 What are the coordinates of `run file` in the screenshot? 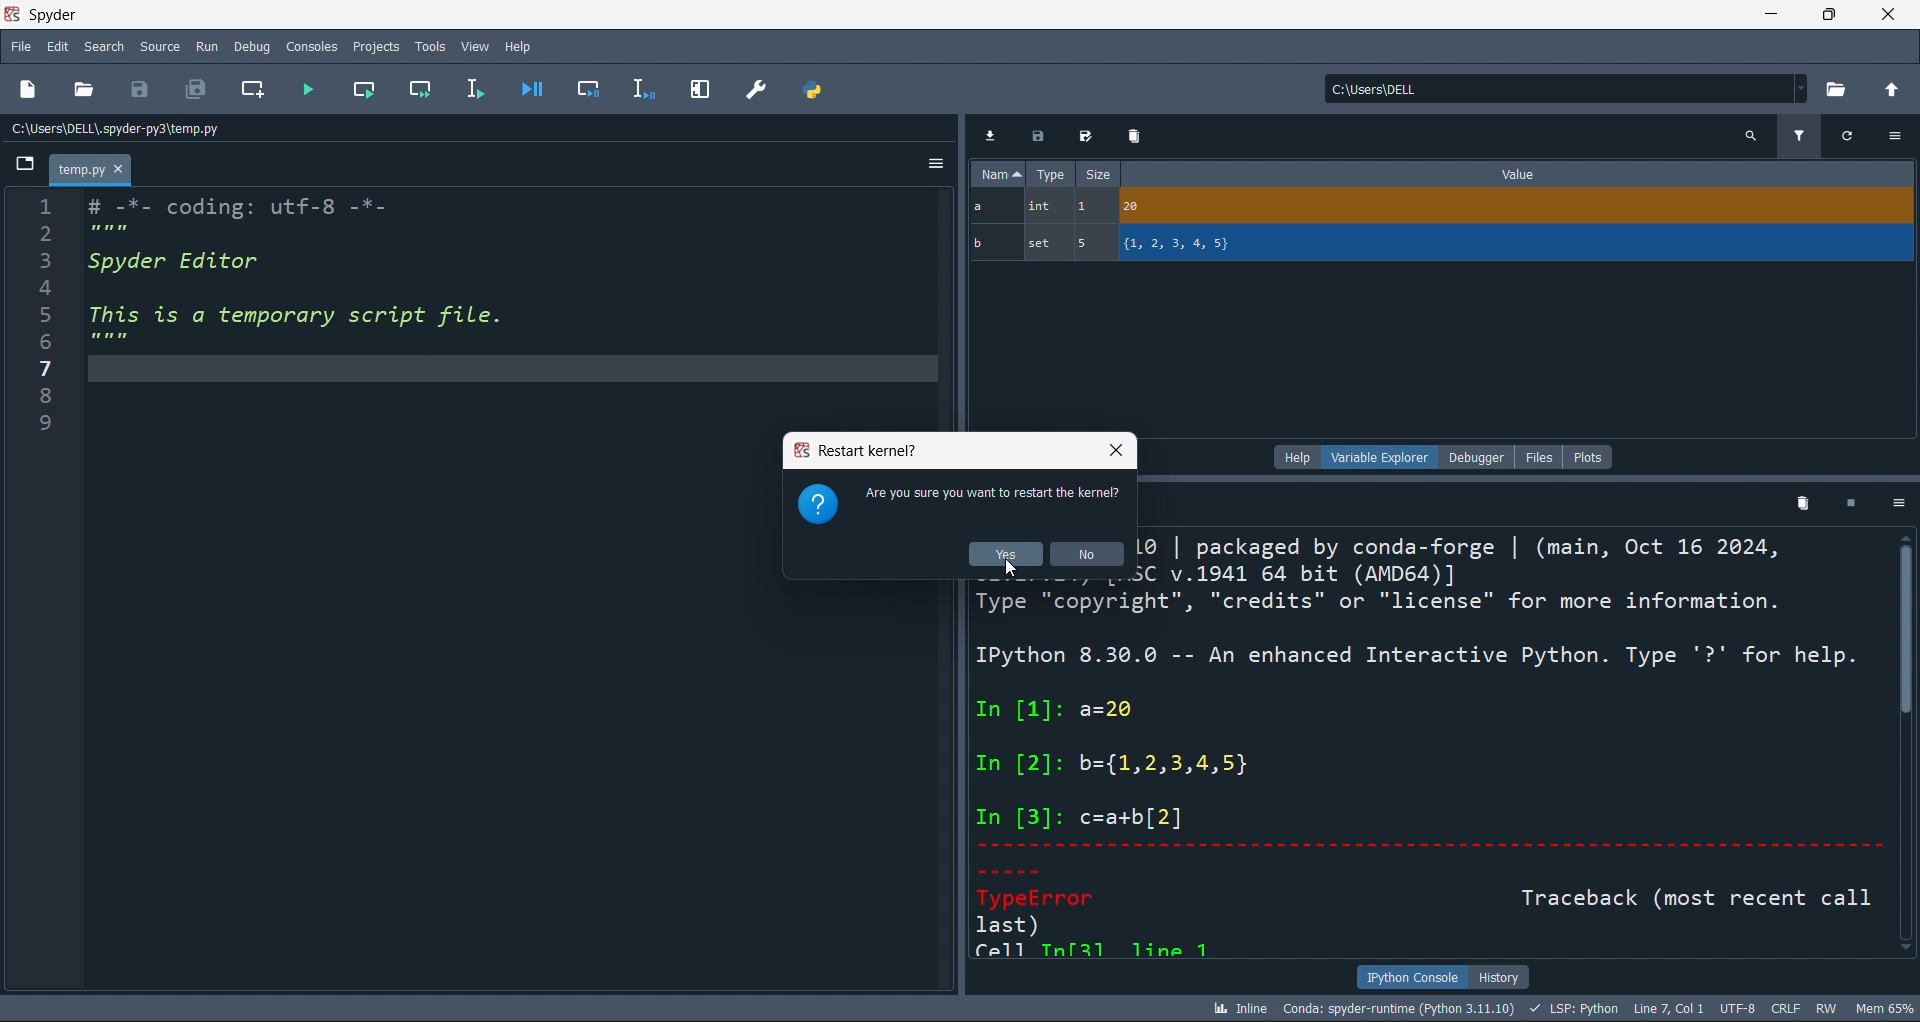 It's located at (302, 88).